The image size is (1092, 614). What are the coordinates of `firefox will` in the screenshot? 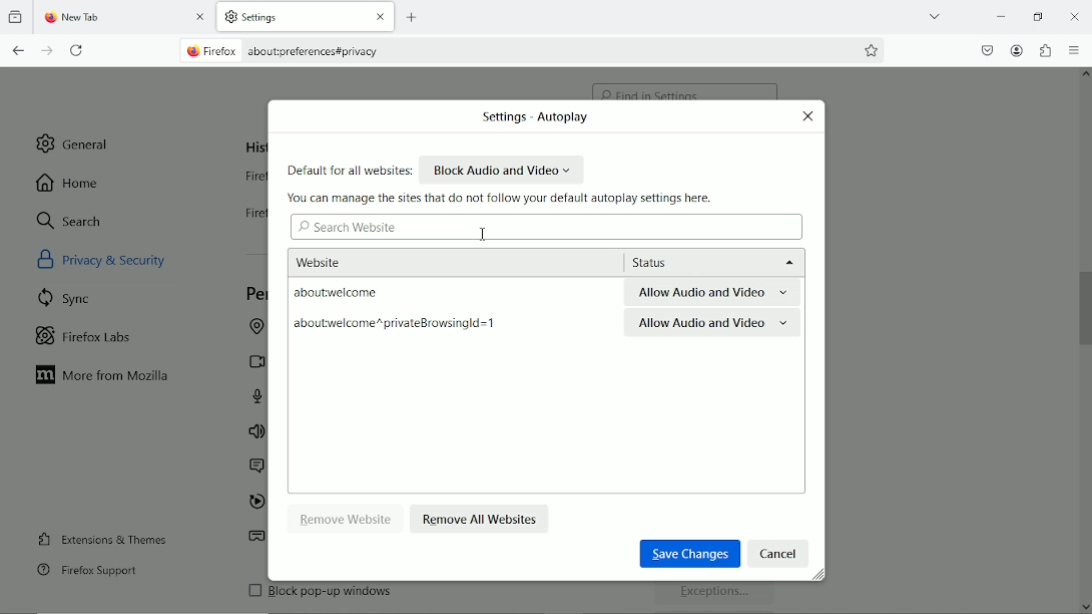 It's located at (251, 179).